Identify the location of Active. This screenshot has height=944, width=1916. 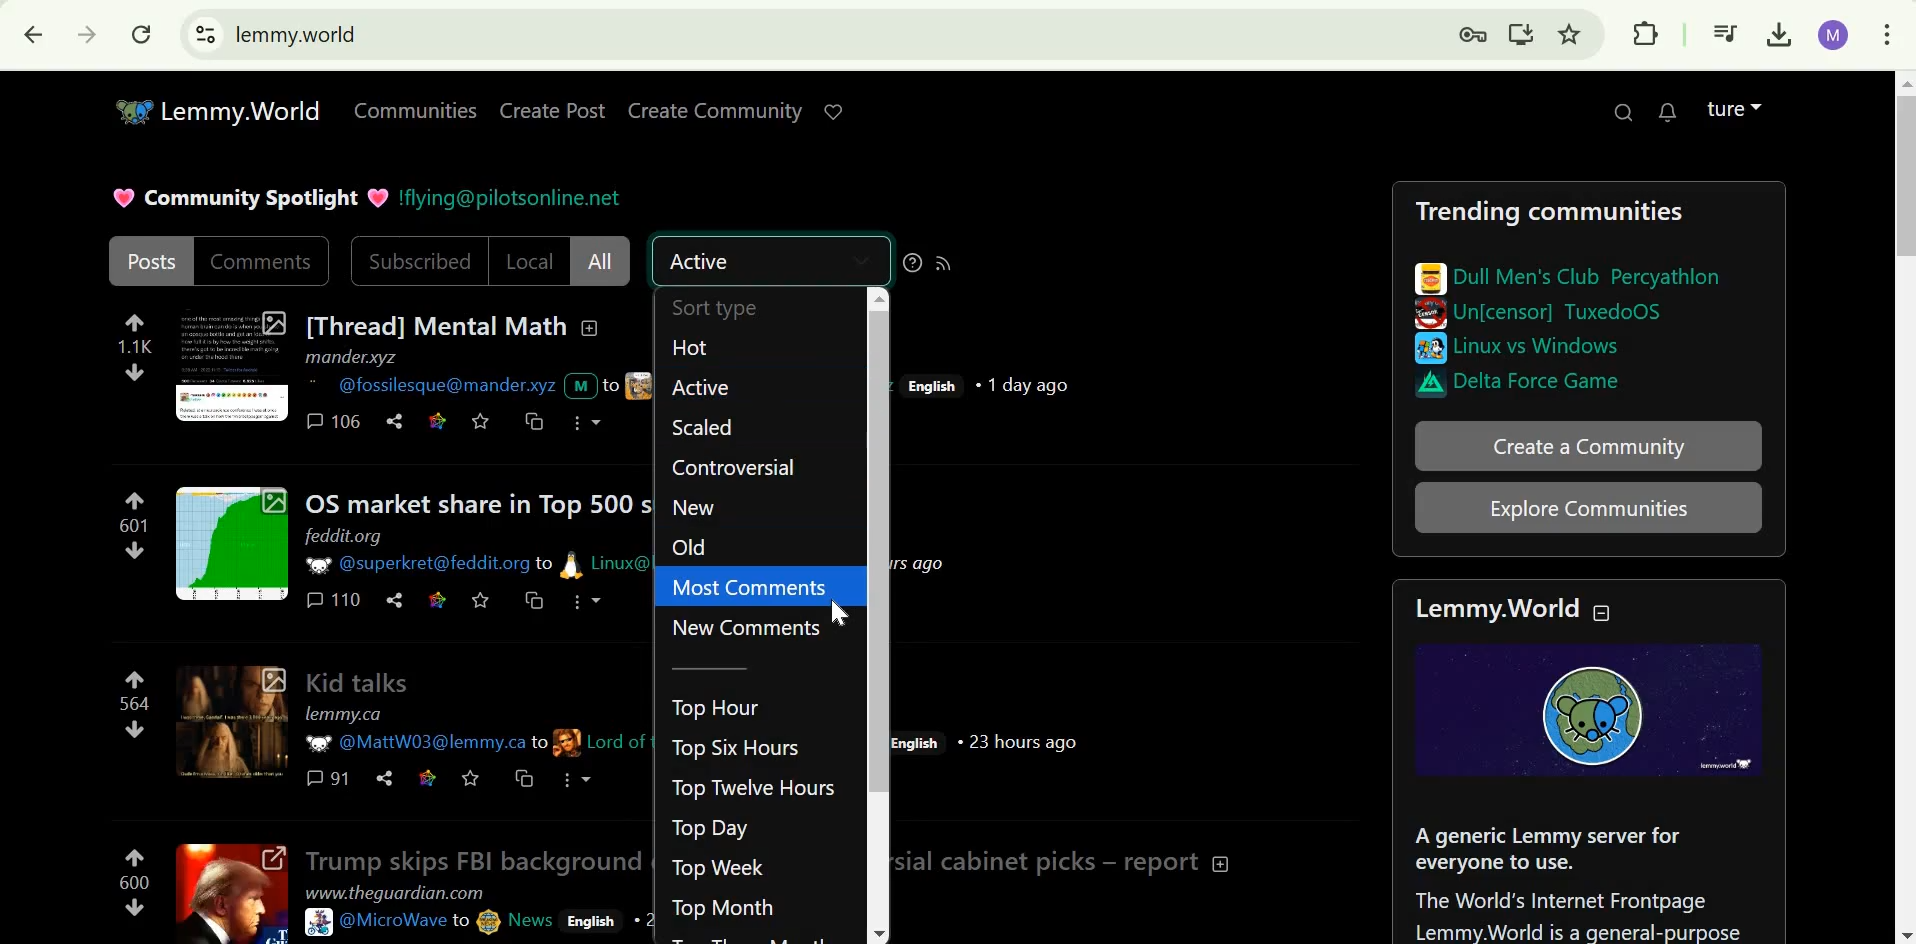
(706, 386).